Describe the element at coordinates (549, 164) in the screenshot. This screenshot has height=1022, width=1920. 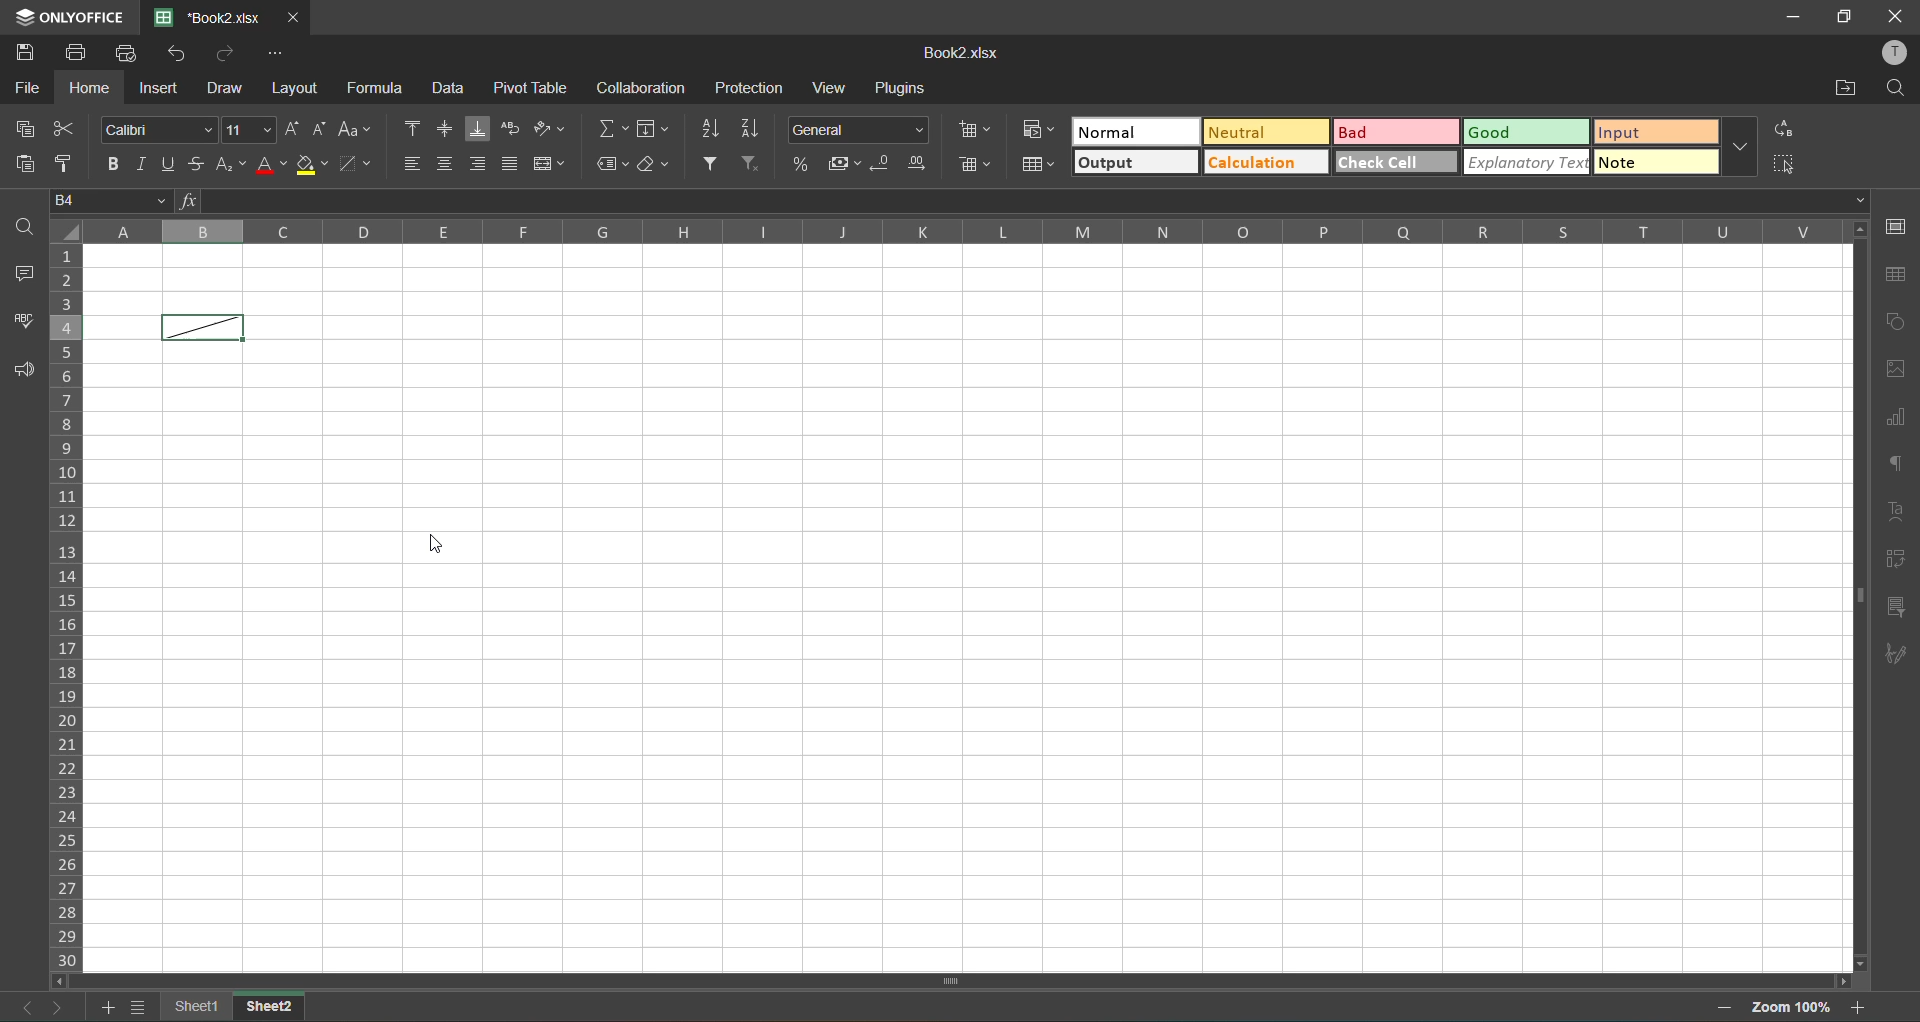
I see `merge and center` at that location.